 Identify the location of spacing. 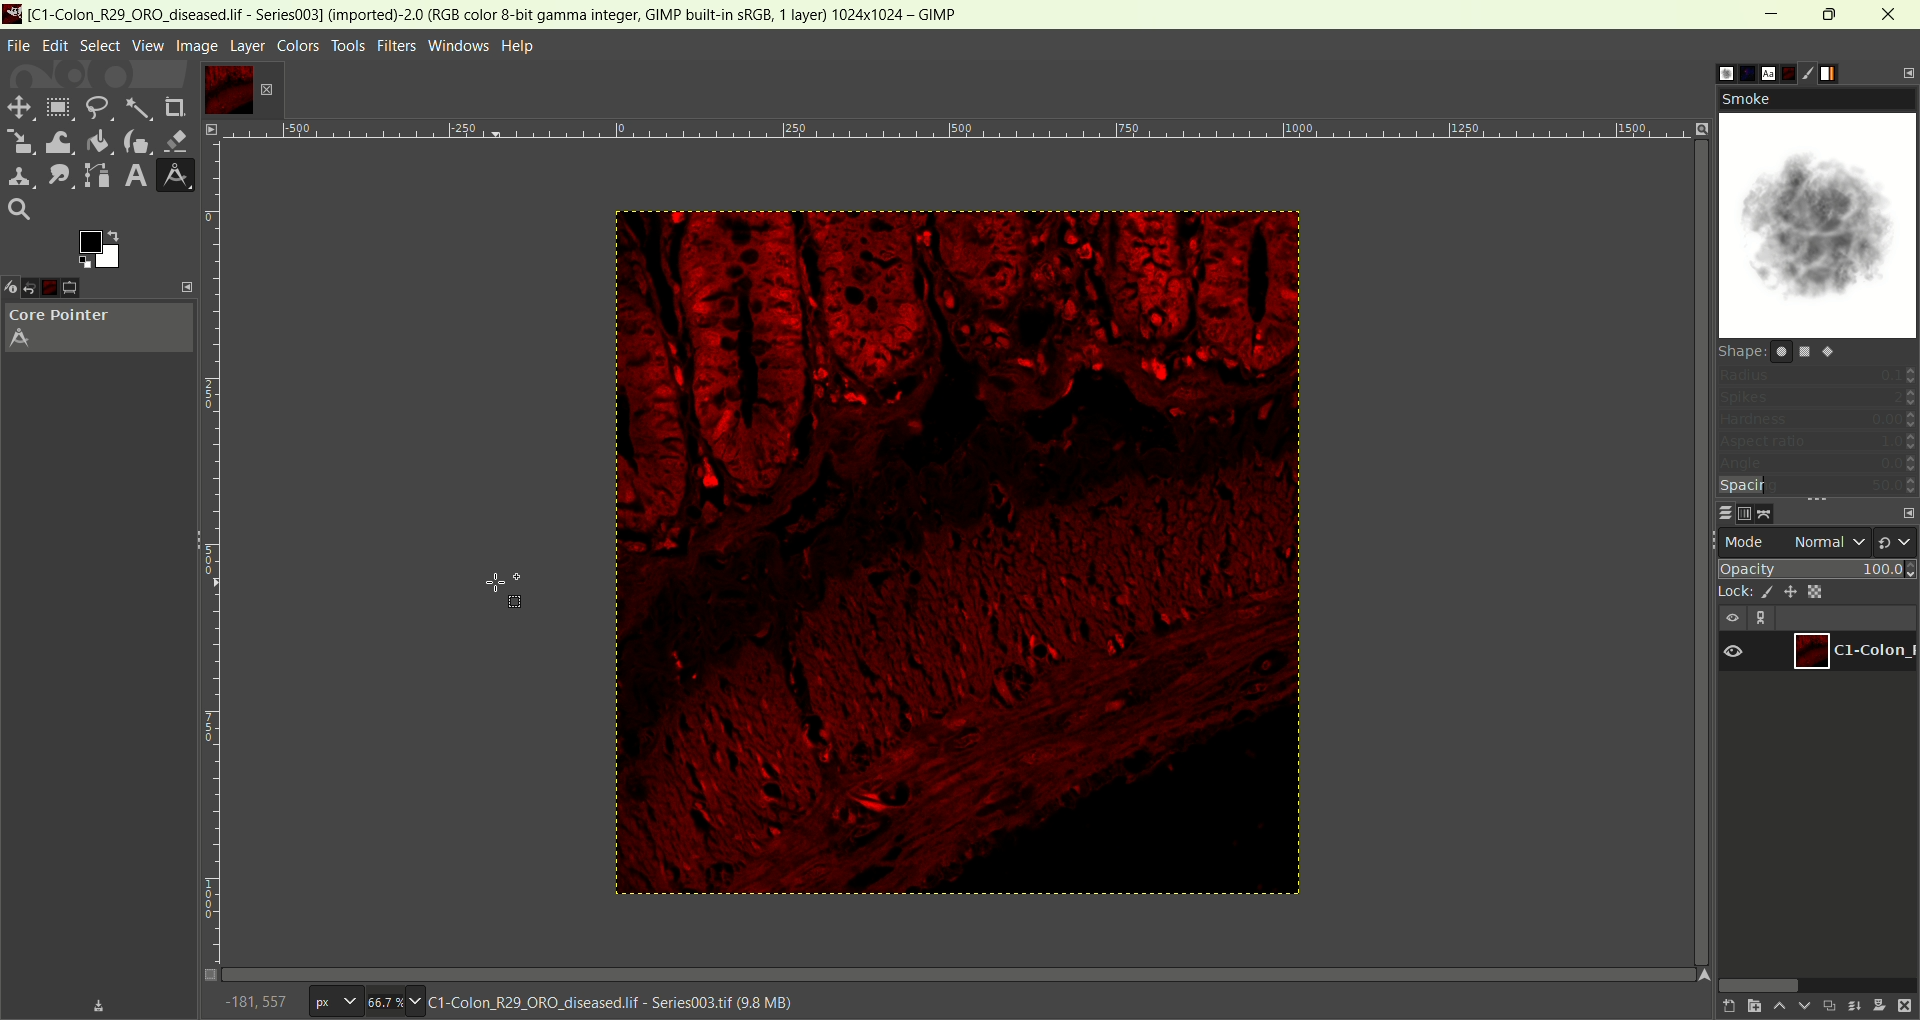
(1814, 487).